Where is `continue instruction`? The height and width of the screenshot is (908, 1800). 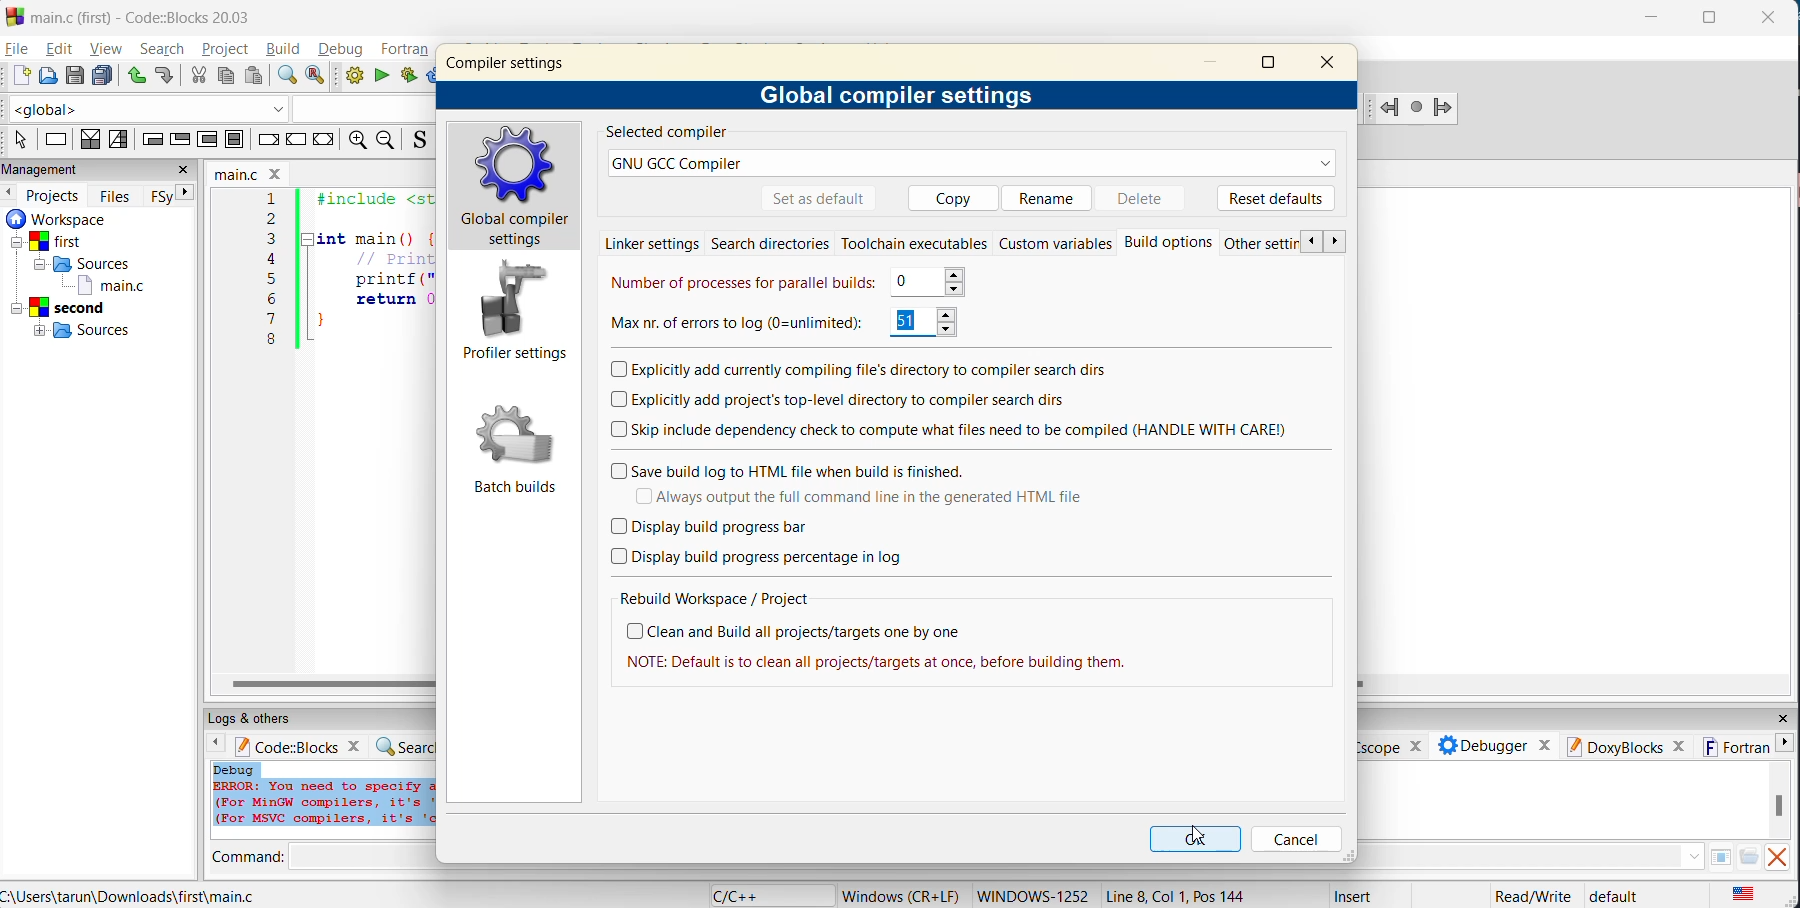
continue instruction is located at coordinates (294, 140).